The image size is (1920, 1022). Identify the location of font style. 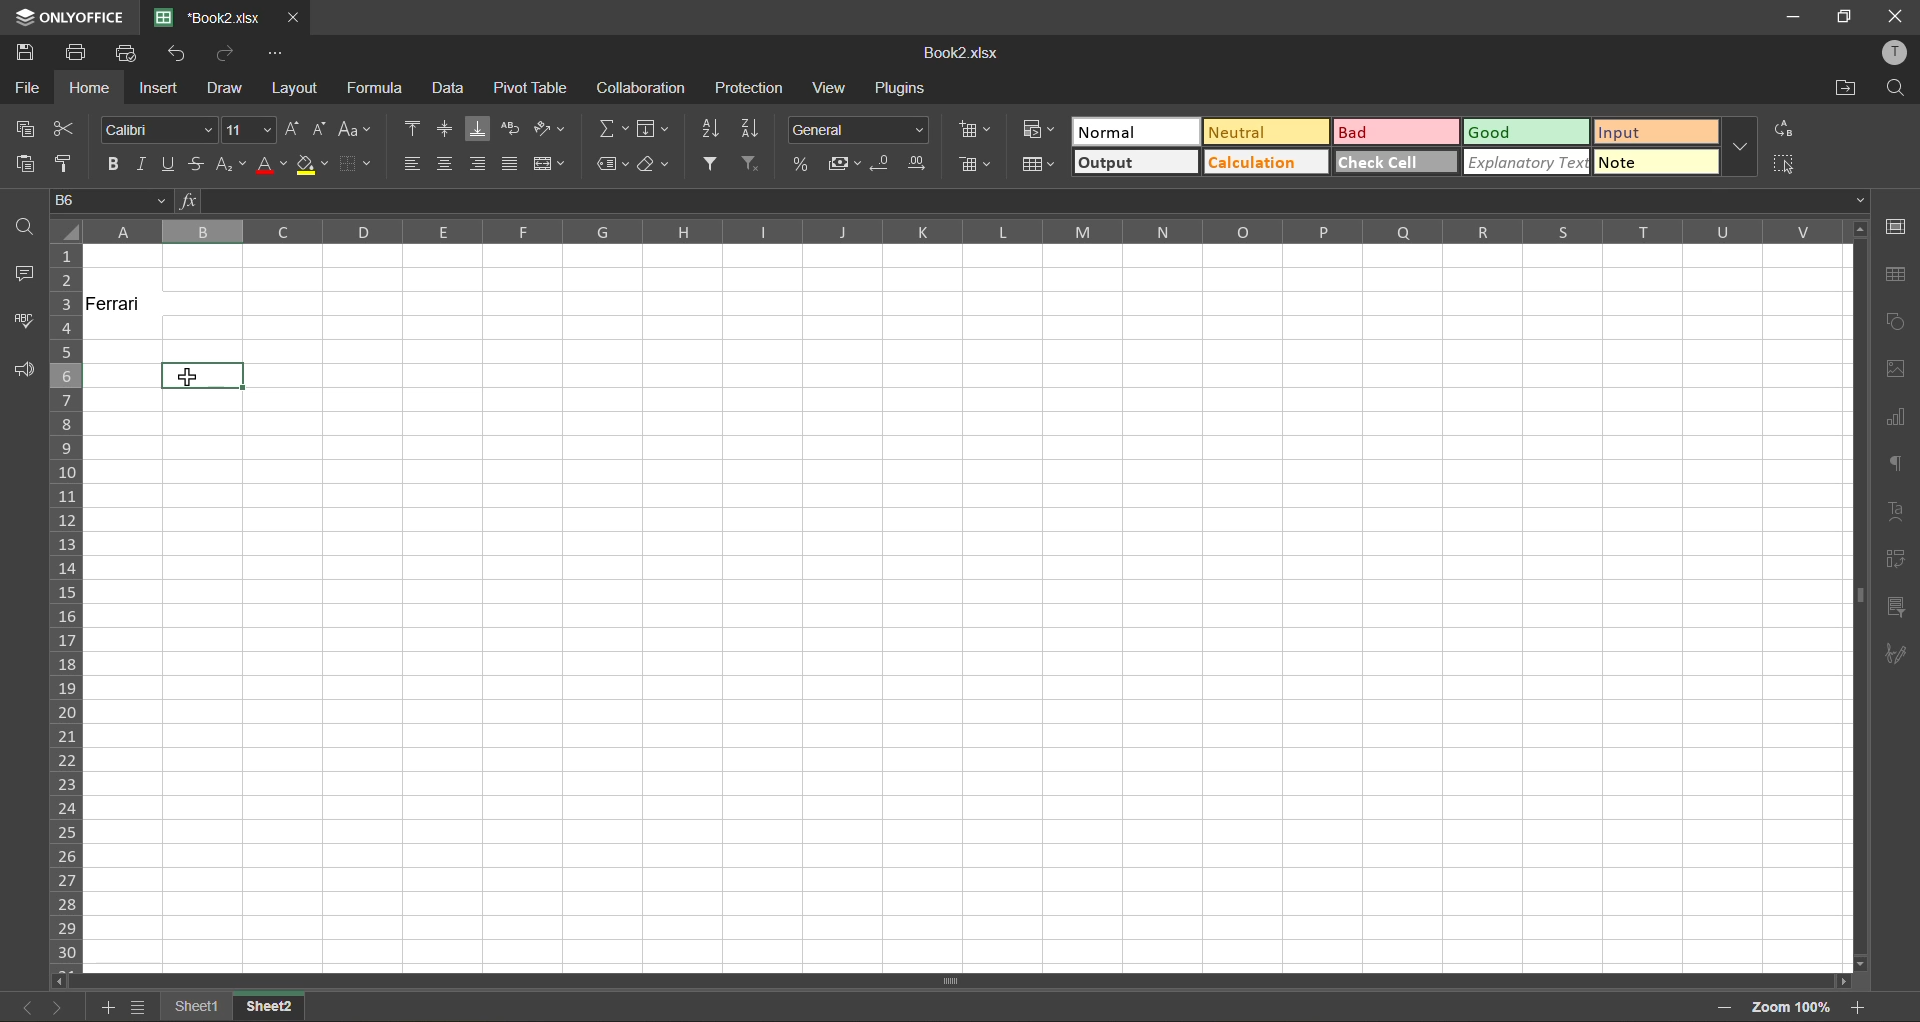
(155, 128).